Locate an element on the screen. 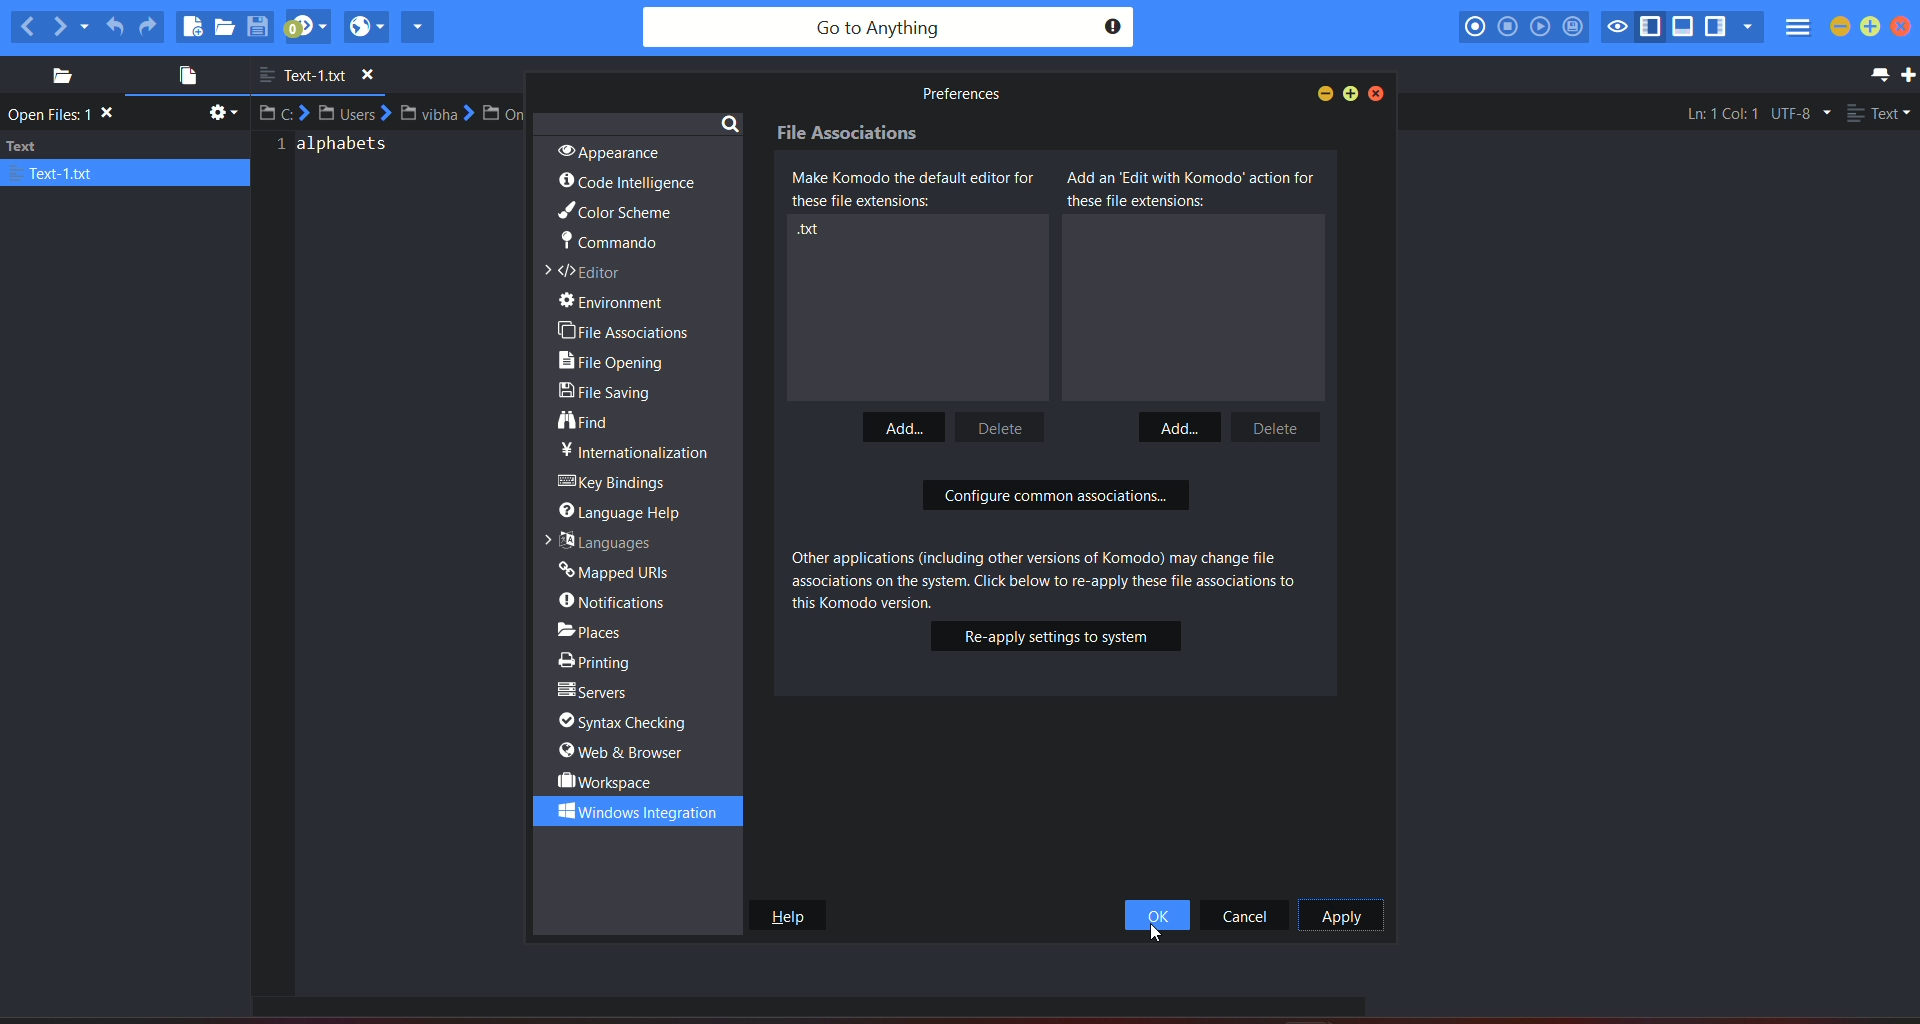 The width and height of the screenshot is (1920, 1024). list all tab is located at coordinates (1876, 74).